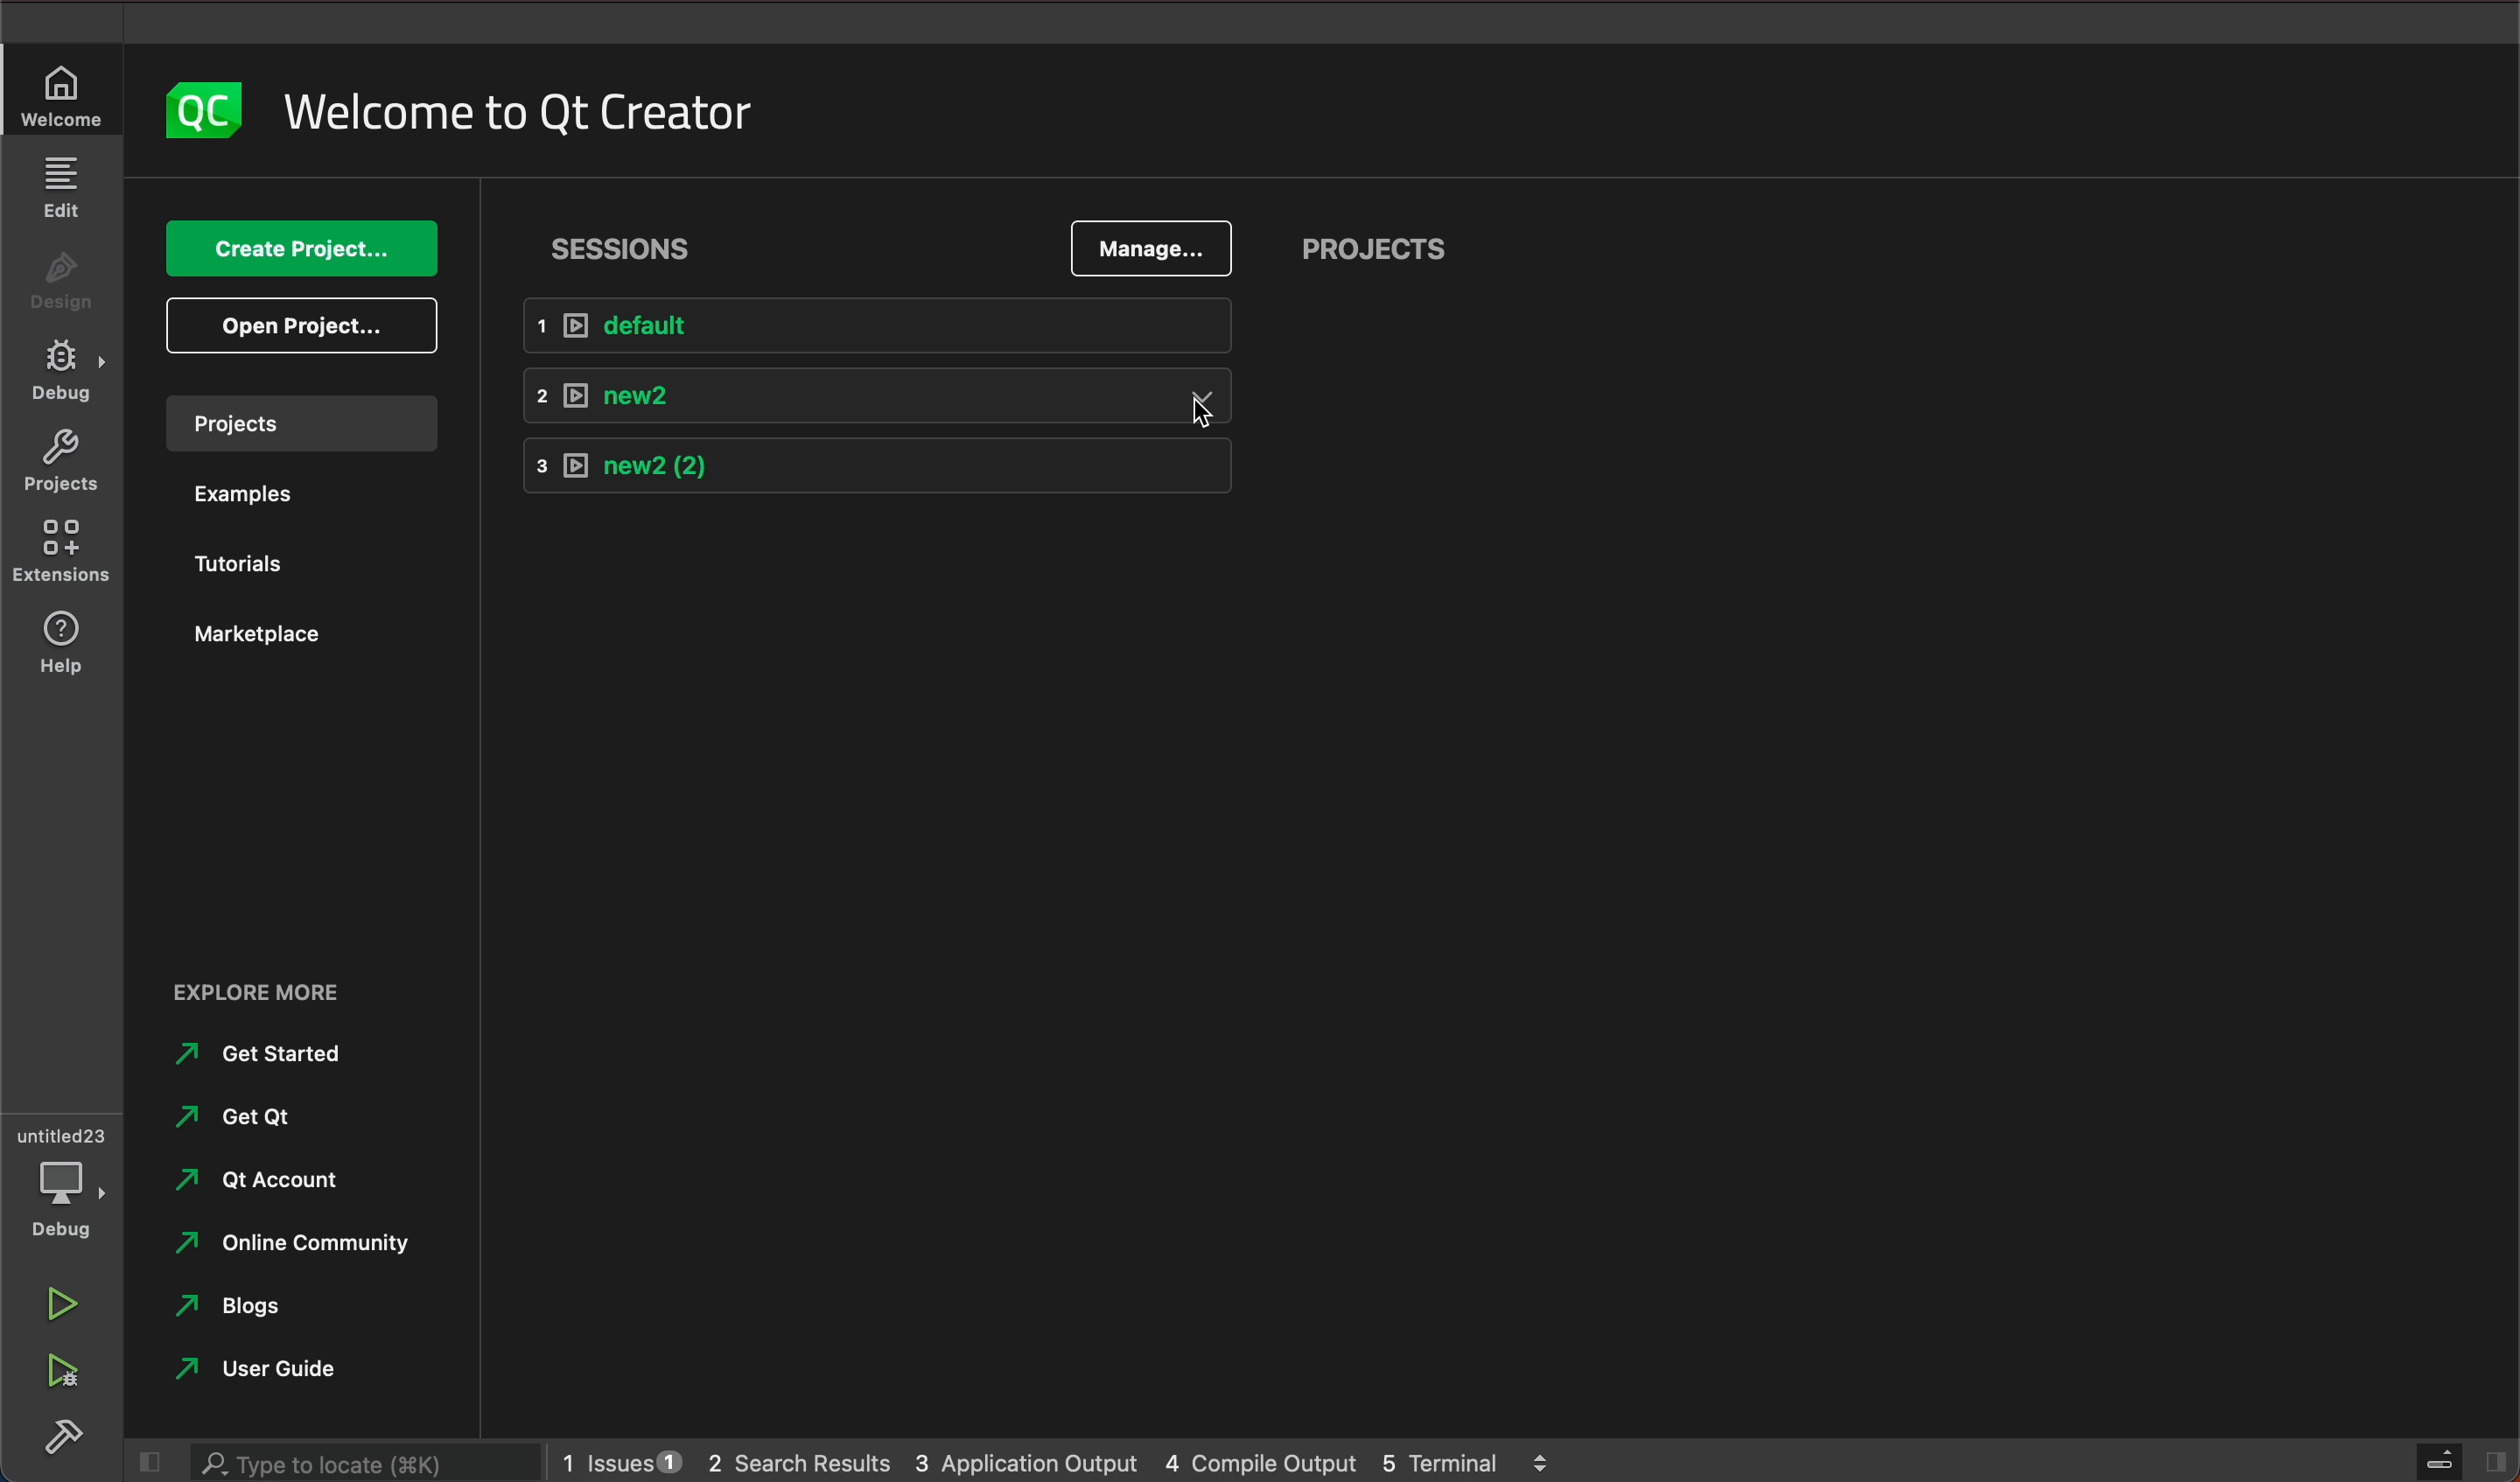 The height and width of the screenshot is (1482, 2520). Describe the element at coordinates (62, 1305) in the screenshot. I see `run` at that location.